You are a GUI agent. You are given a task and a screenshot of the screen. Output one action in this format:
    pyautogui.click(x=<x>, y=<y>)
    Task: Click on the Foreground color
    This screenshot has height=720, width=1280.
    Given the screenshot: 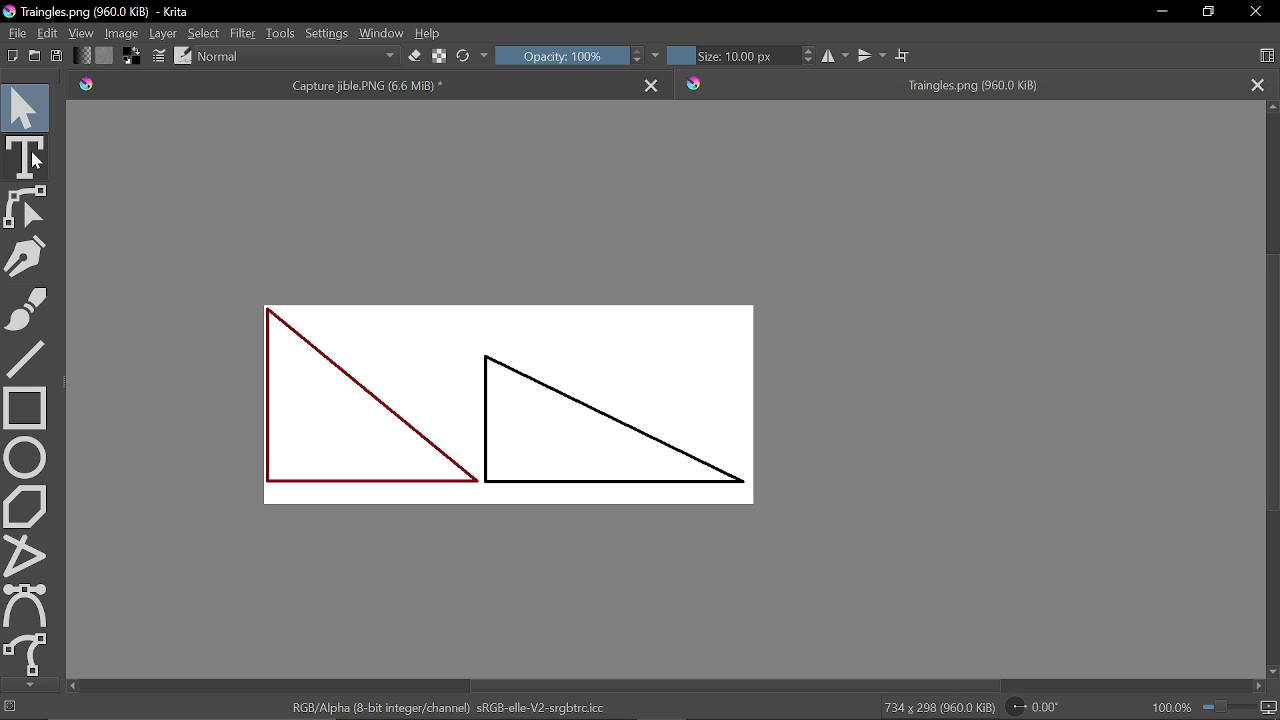 What is the action you would take?
    pyautogui.click(x=133, y=57)
    